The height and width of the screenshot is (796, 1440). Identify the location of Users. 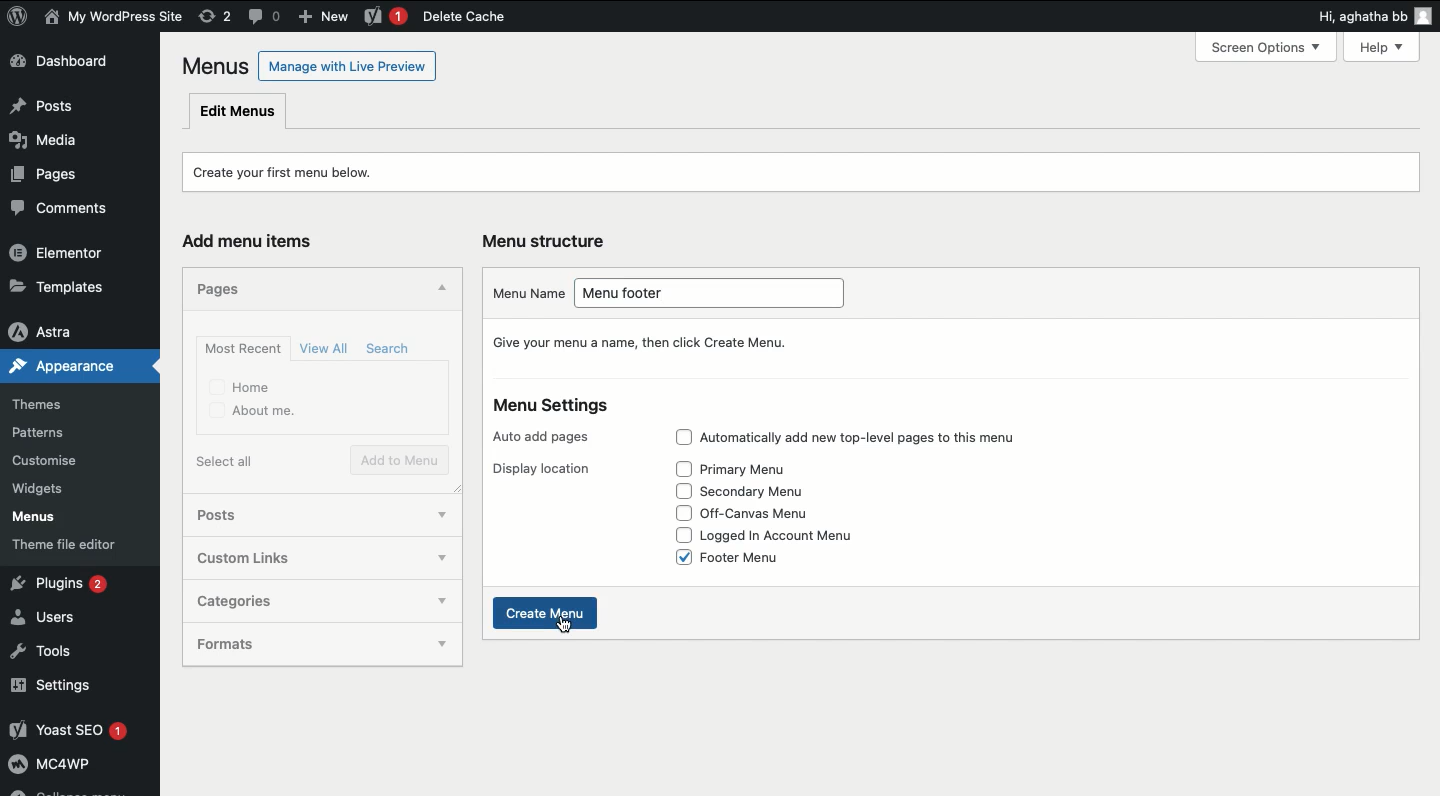
(57, 619).